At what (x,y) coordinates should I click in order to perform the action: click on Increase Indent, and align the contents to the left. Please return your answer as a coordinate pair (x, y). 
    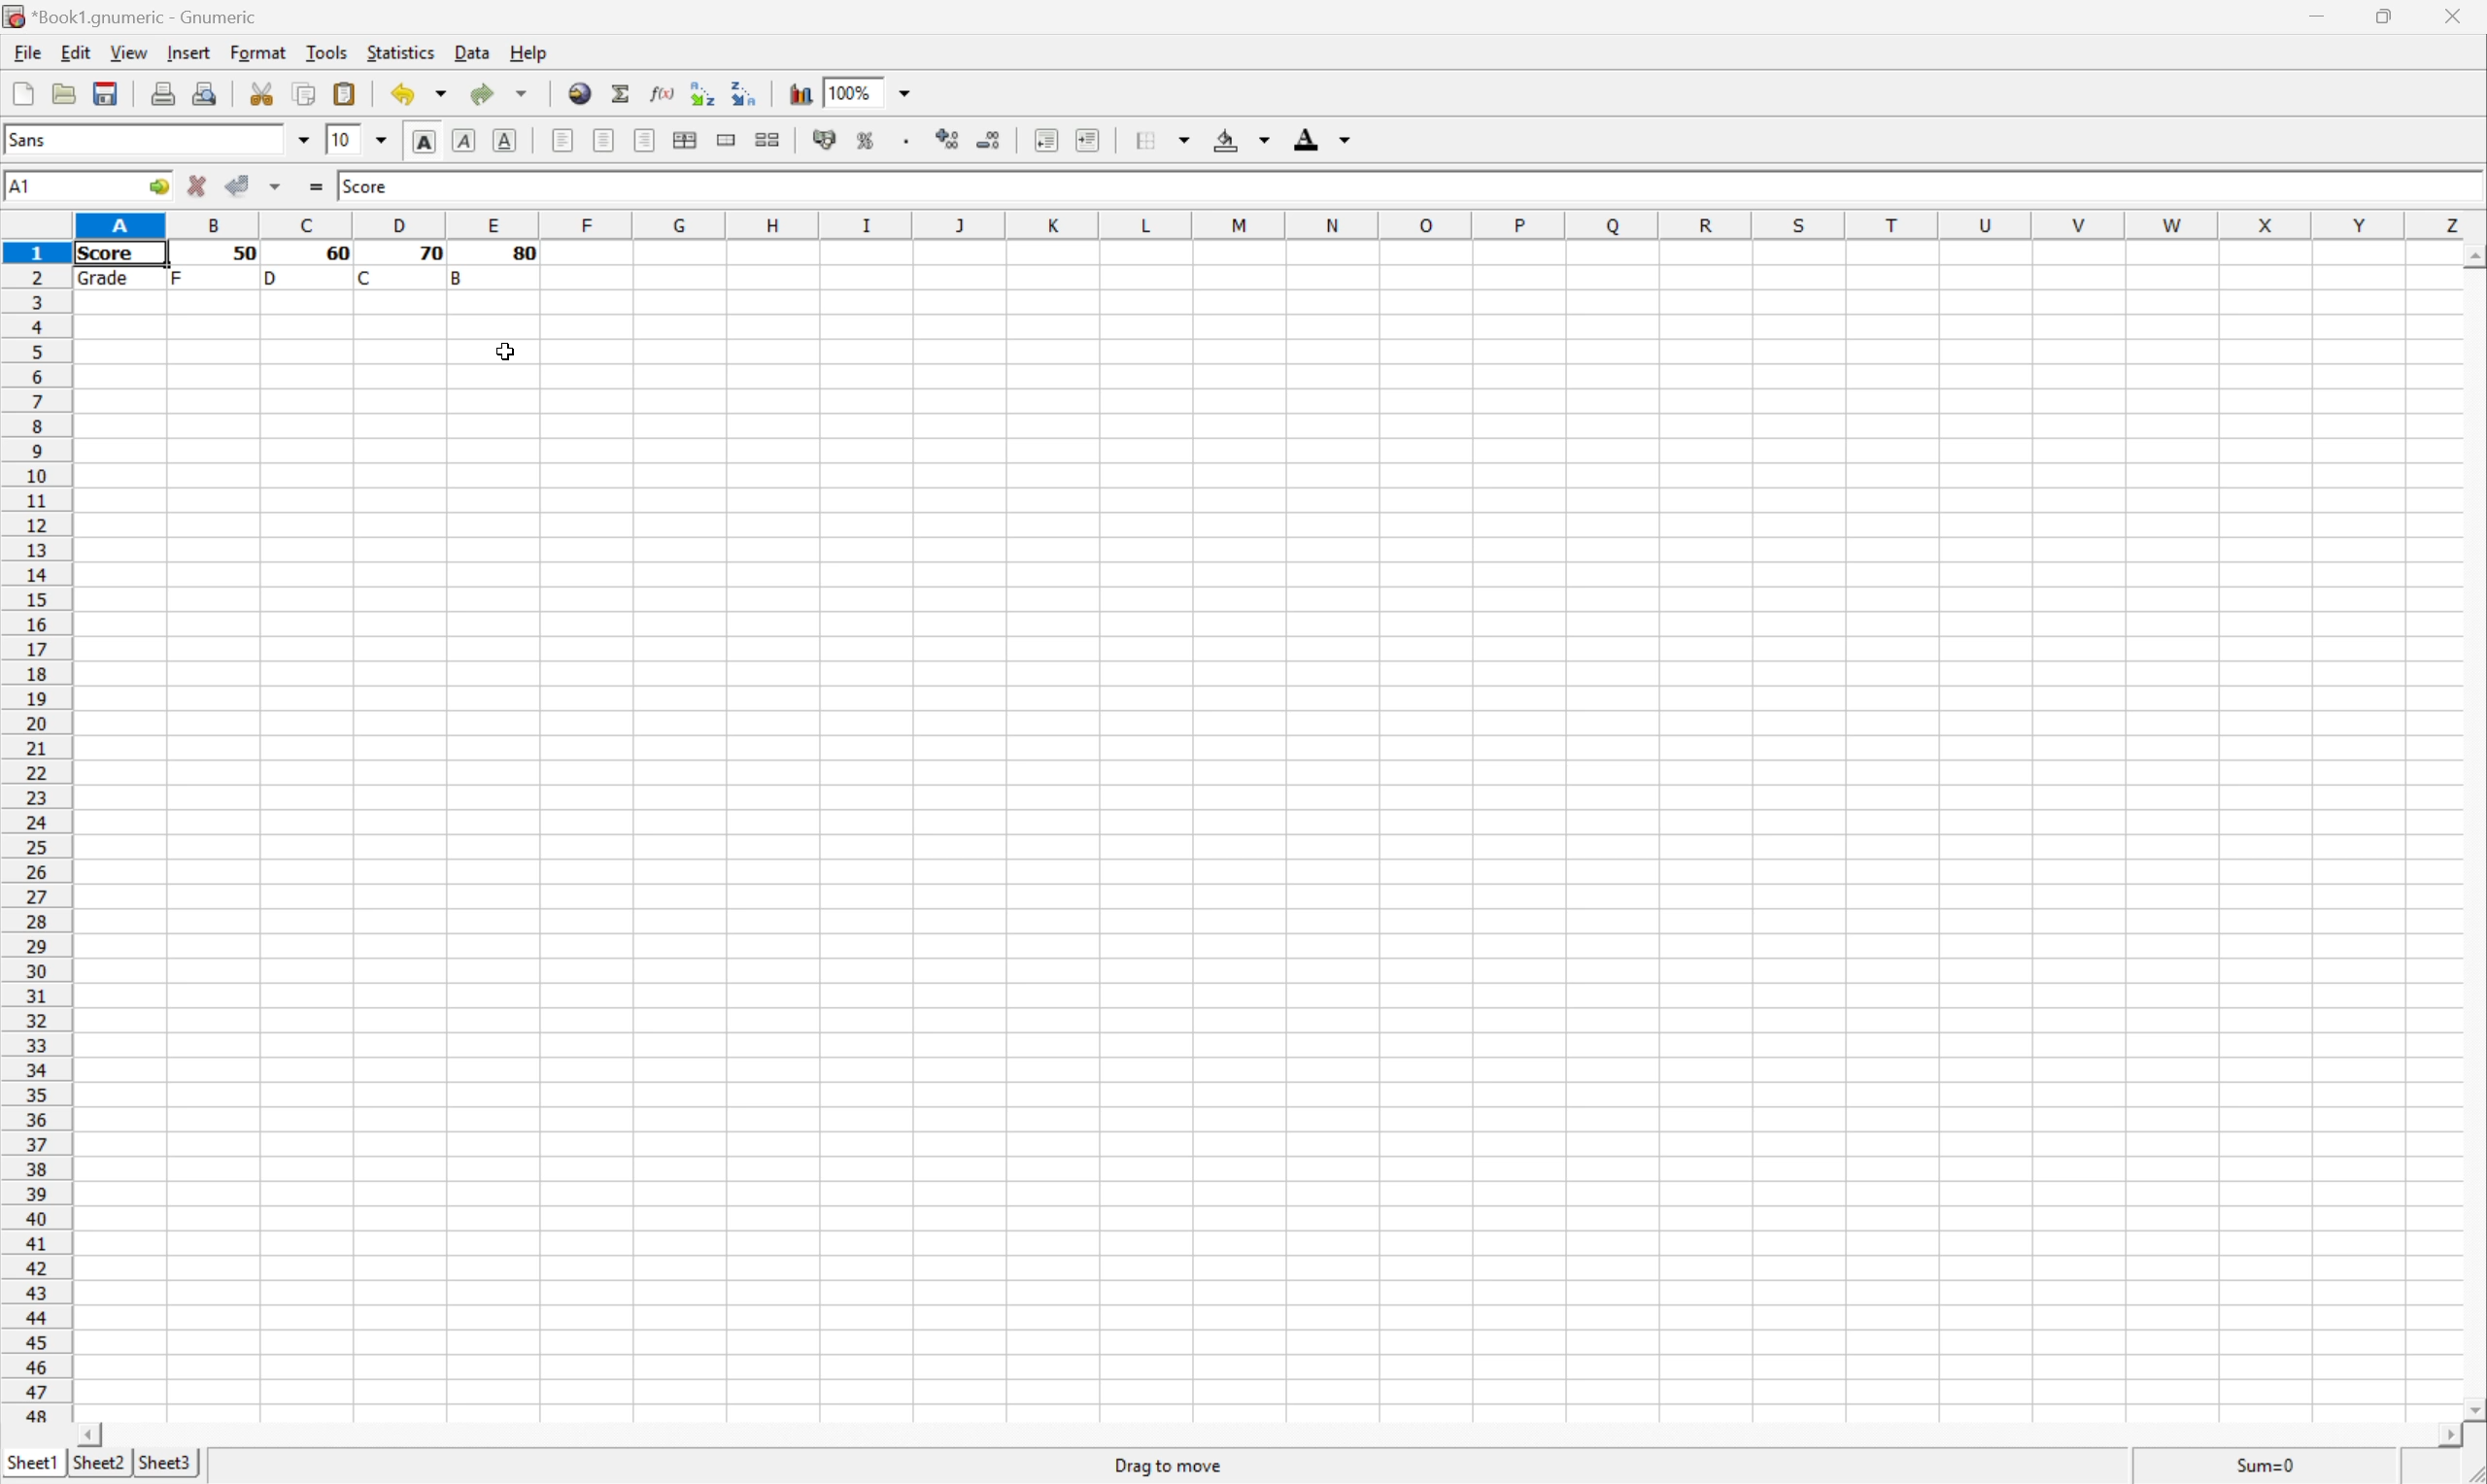
    Looking at the image, I should click on (1090, 135).